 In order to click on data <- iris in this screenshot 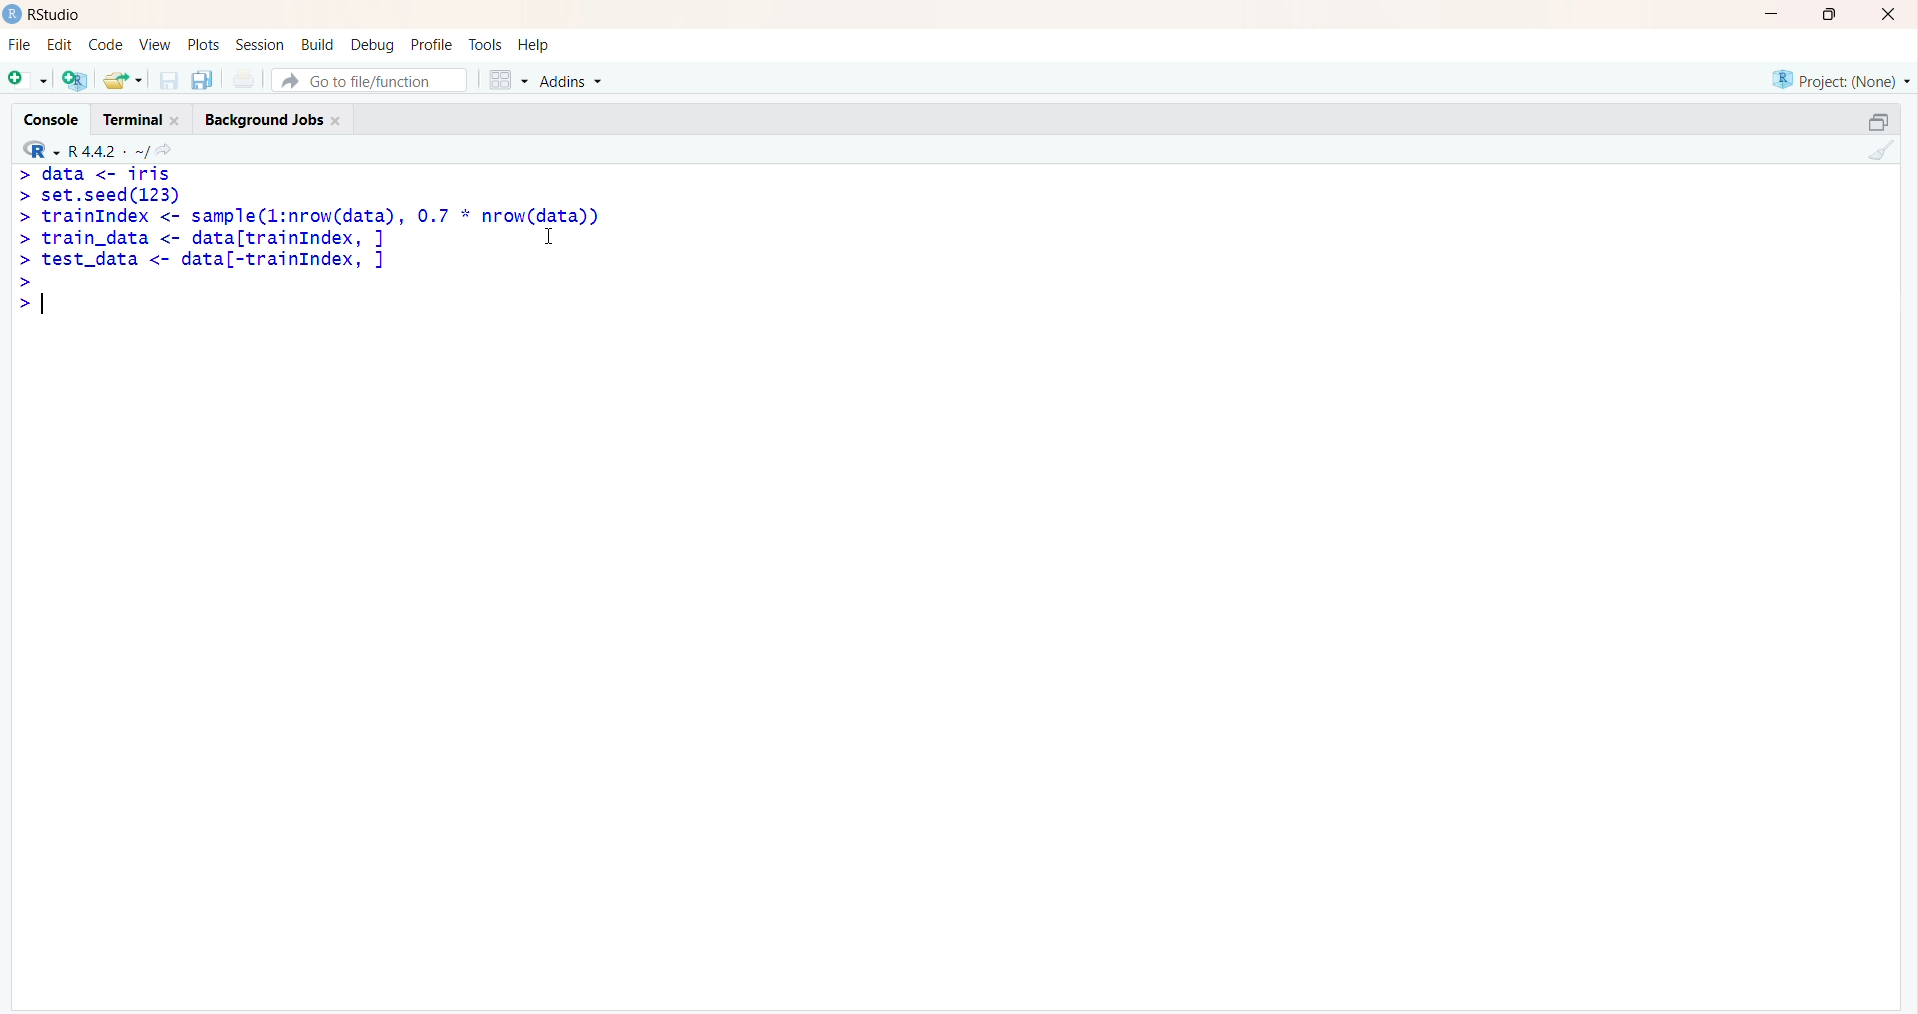, I will do `click(108, 173)`.